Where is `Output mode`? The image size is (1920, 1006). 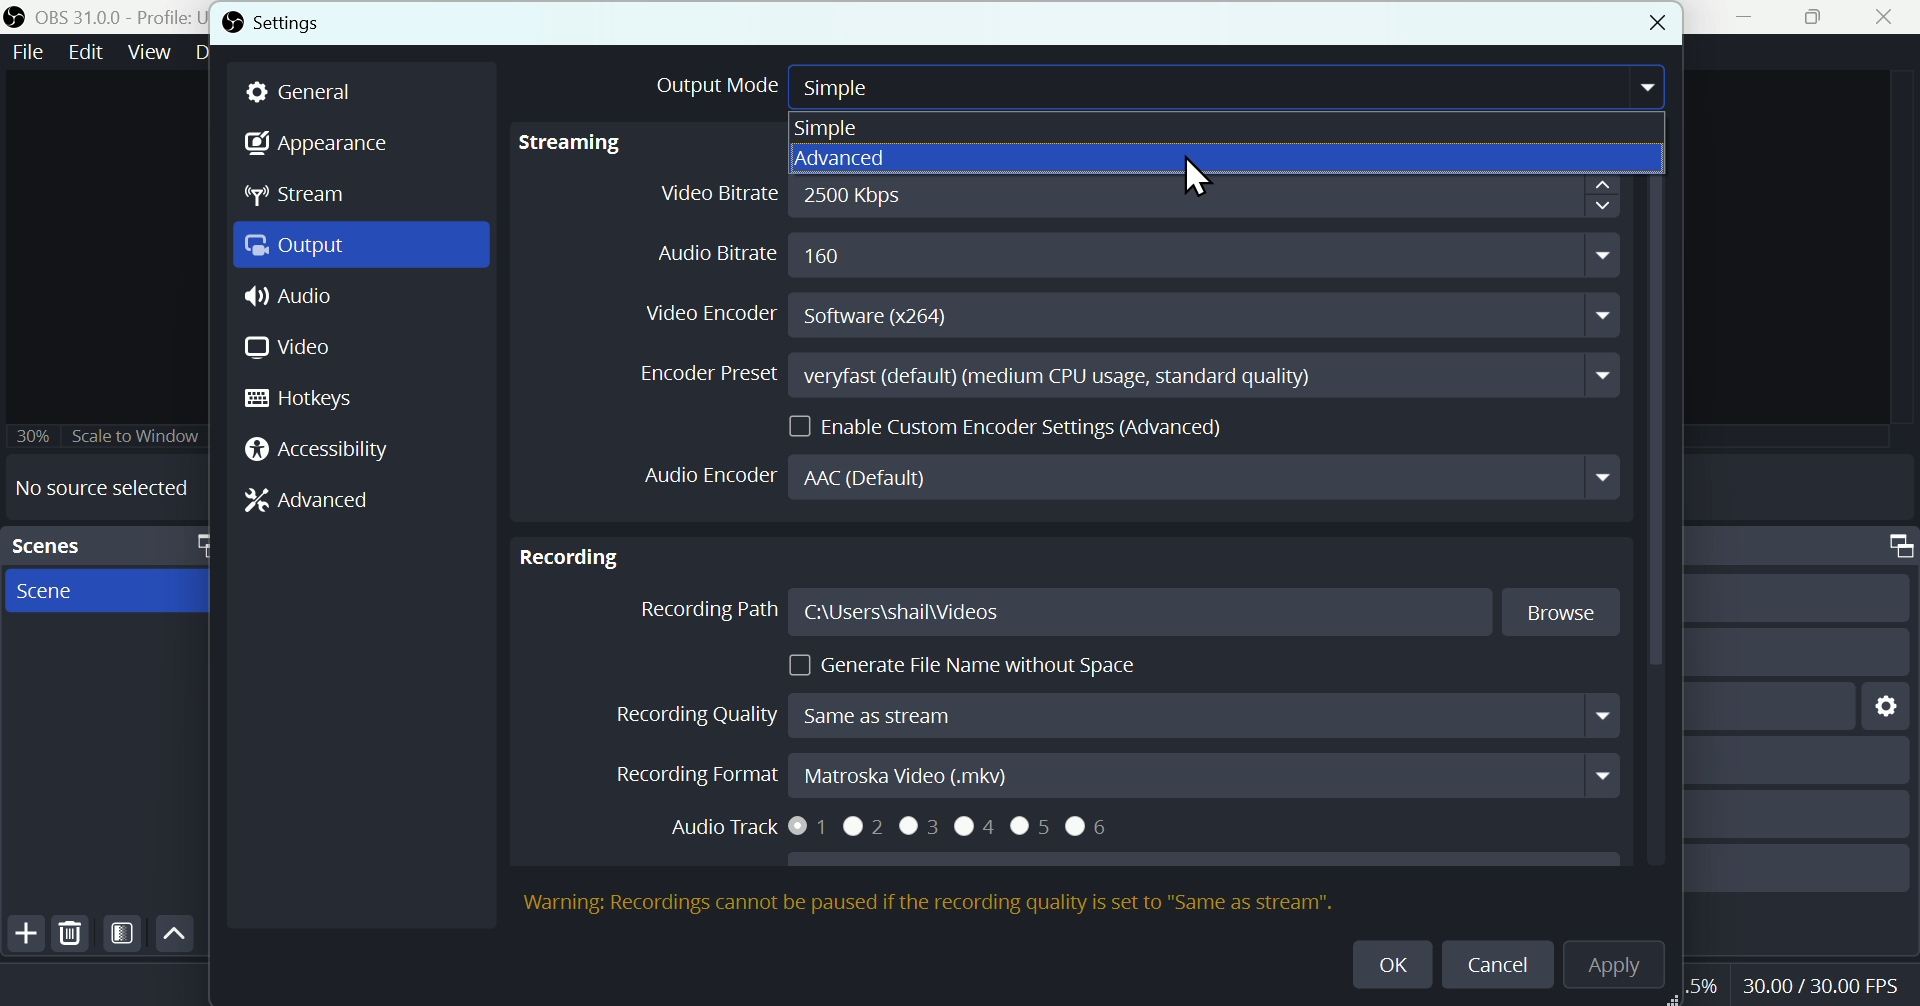 Output mode is located at coordinates (1149, 88).